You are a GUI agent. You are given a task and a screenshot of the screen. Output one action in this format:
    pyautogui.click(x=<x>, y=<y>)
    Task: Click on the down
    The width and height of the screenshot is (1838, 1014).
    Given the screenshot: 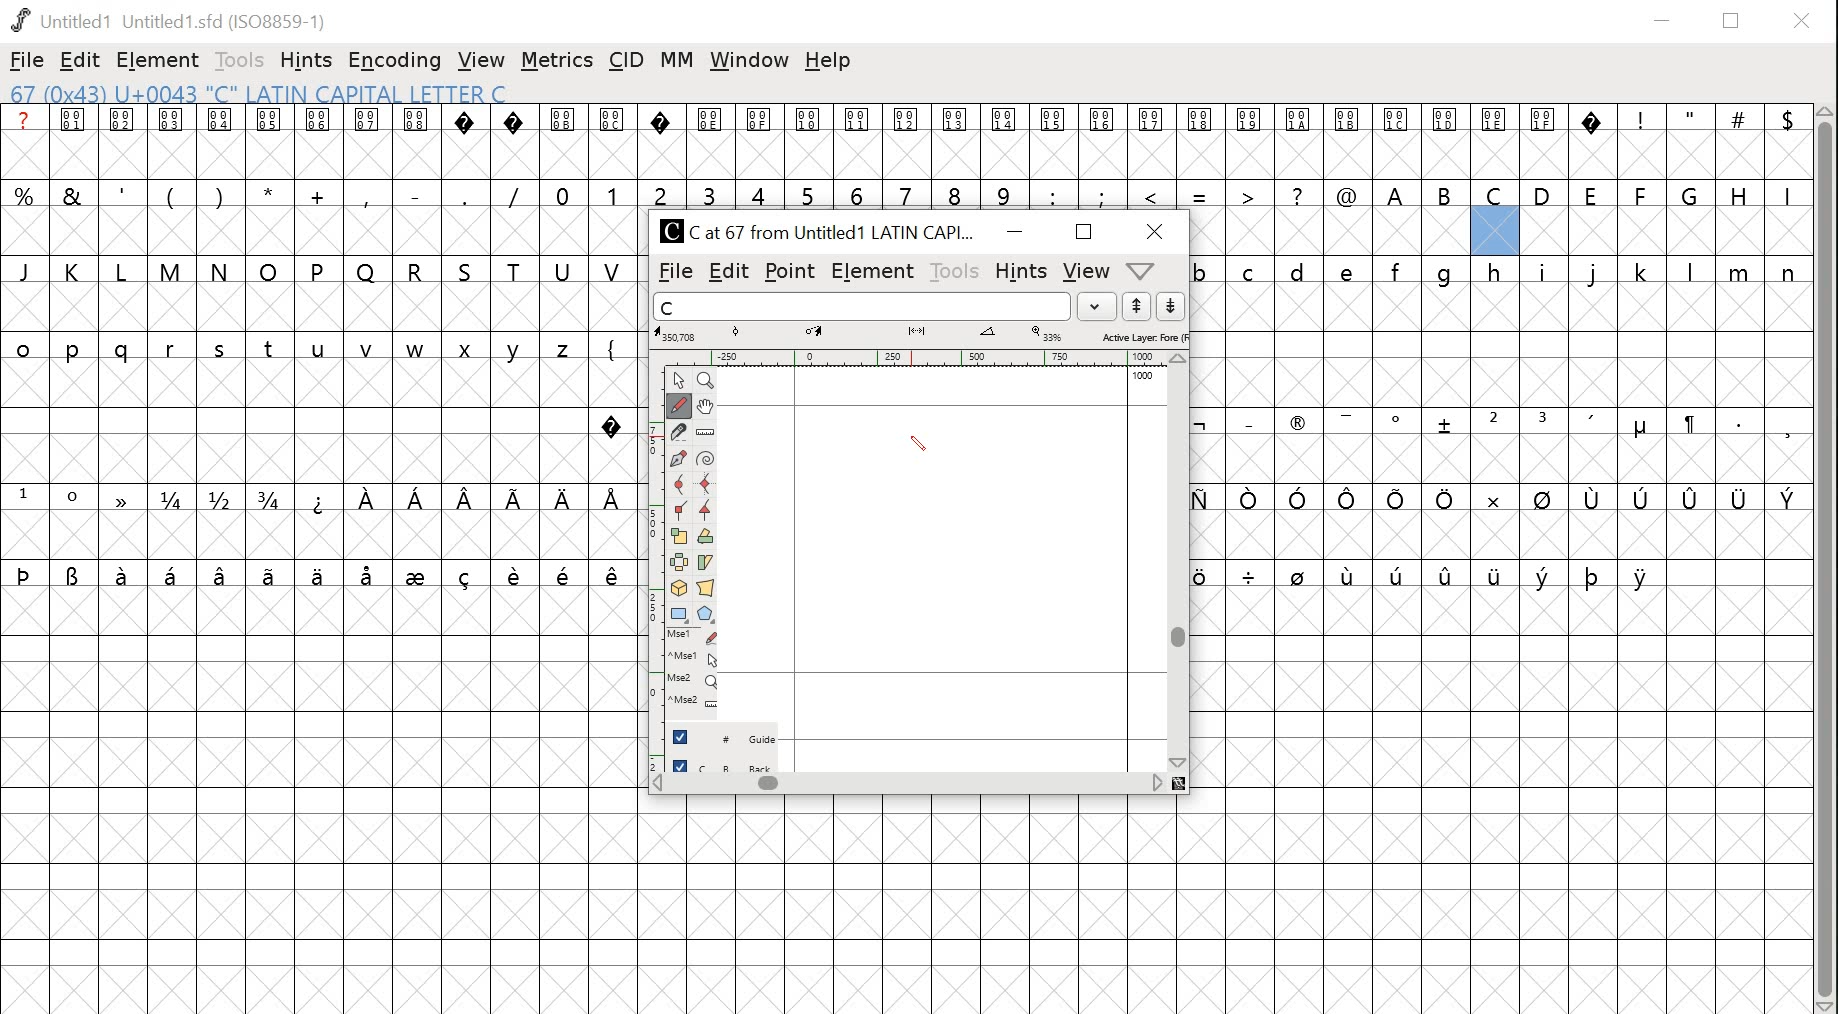 What is the action you would take?
    pyautogui.click(x=1173, y=306)
    